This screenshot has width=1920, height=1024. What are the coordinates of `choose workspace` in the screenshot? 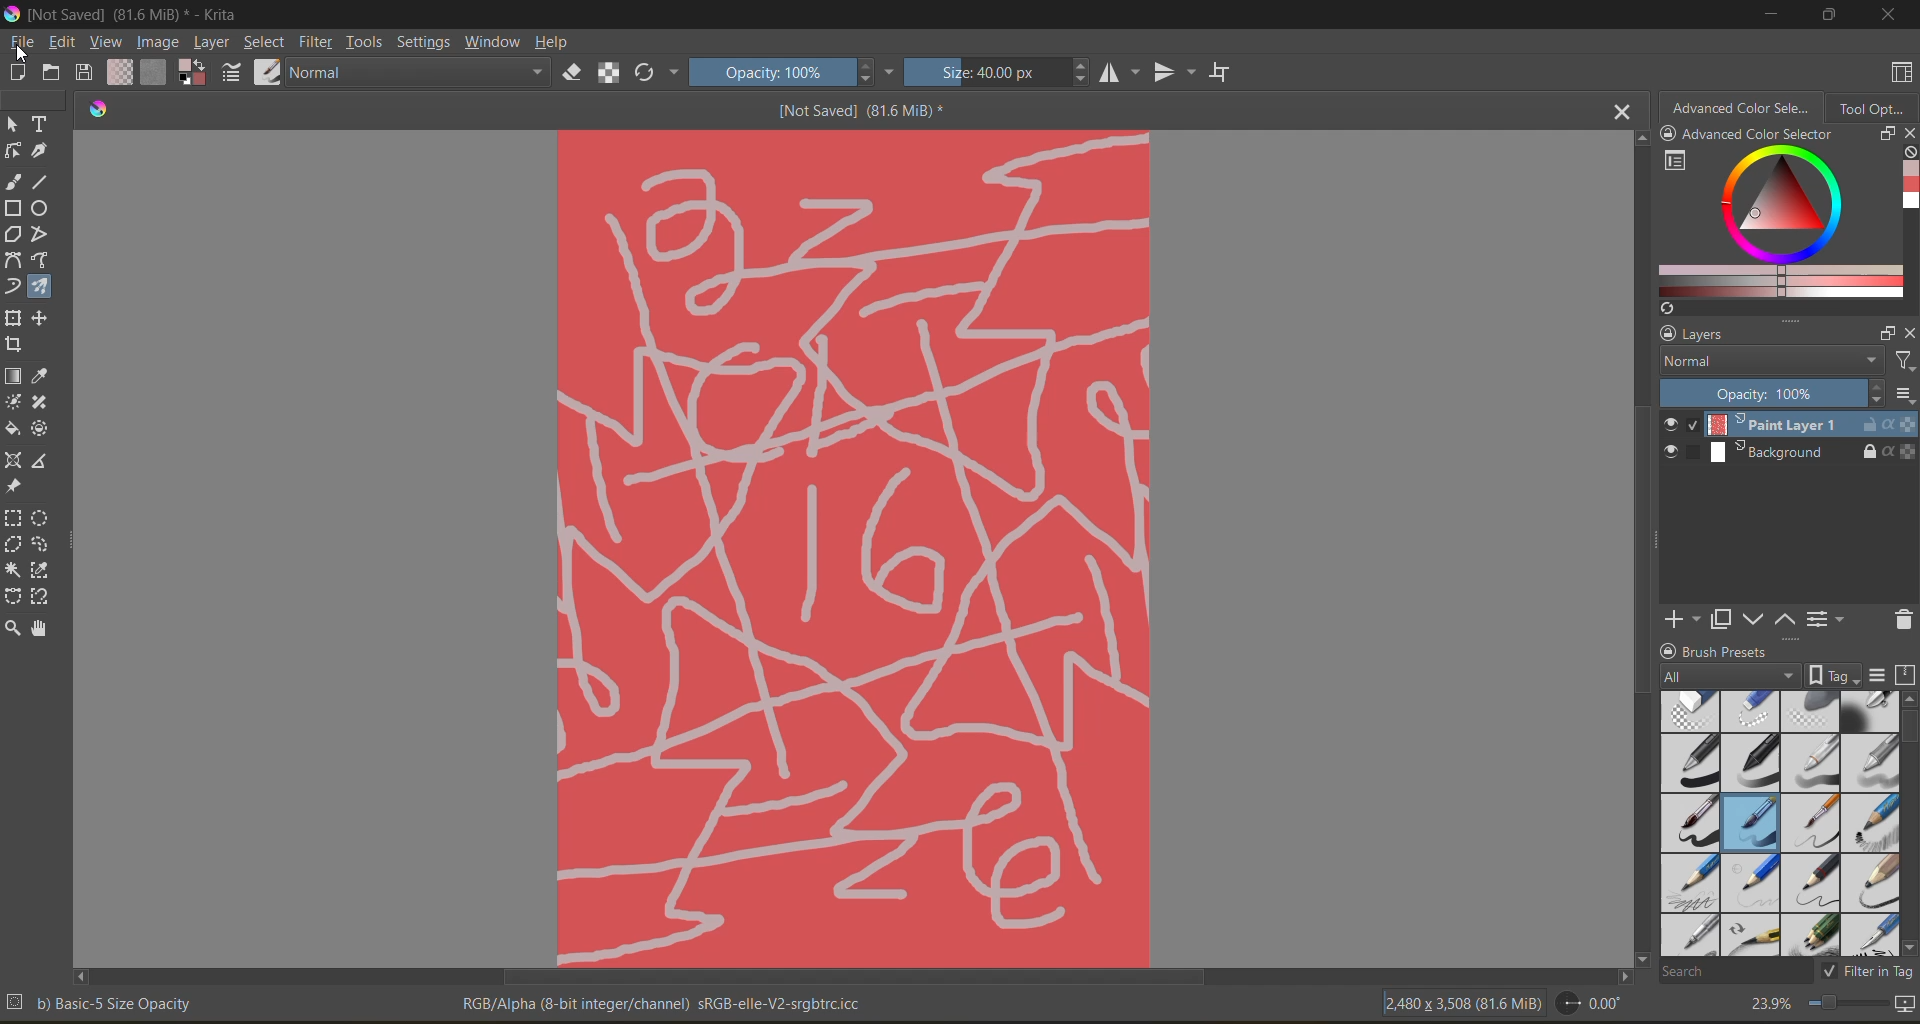 It's located at (1897, 75).